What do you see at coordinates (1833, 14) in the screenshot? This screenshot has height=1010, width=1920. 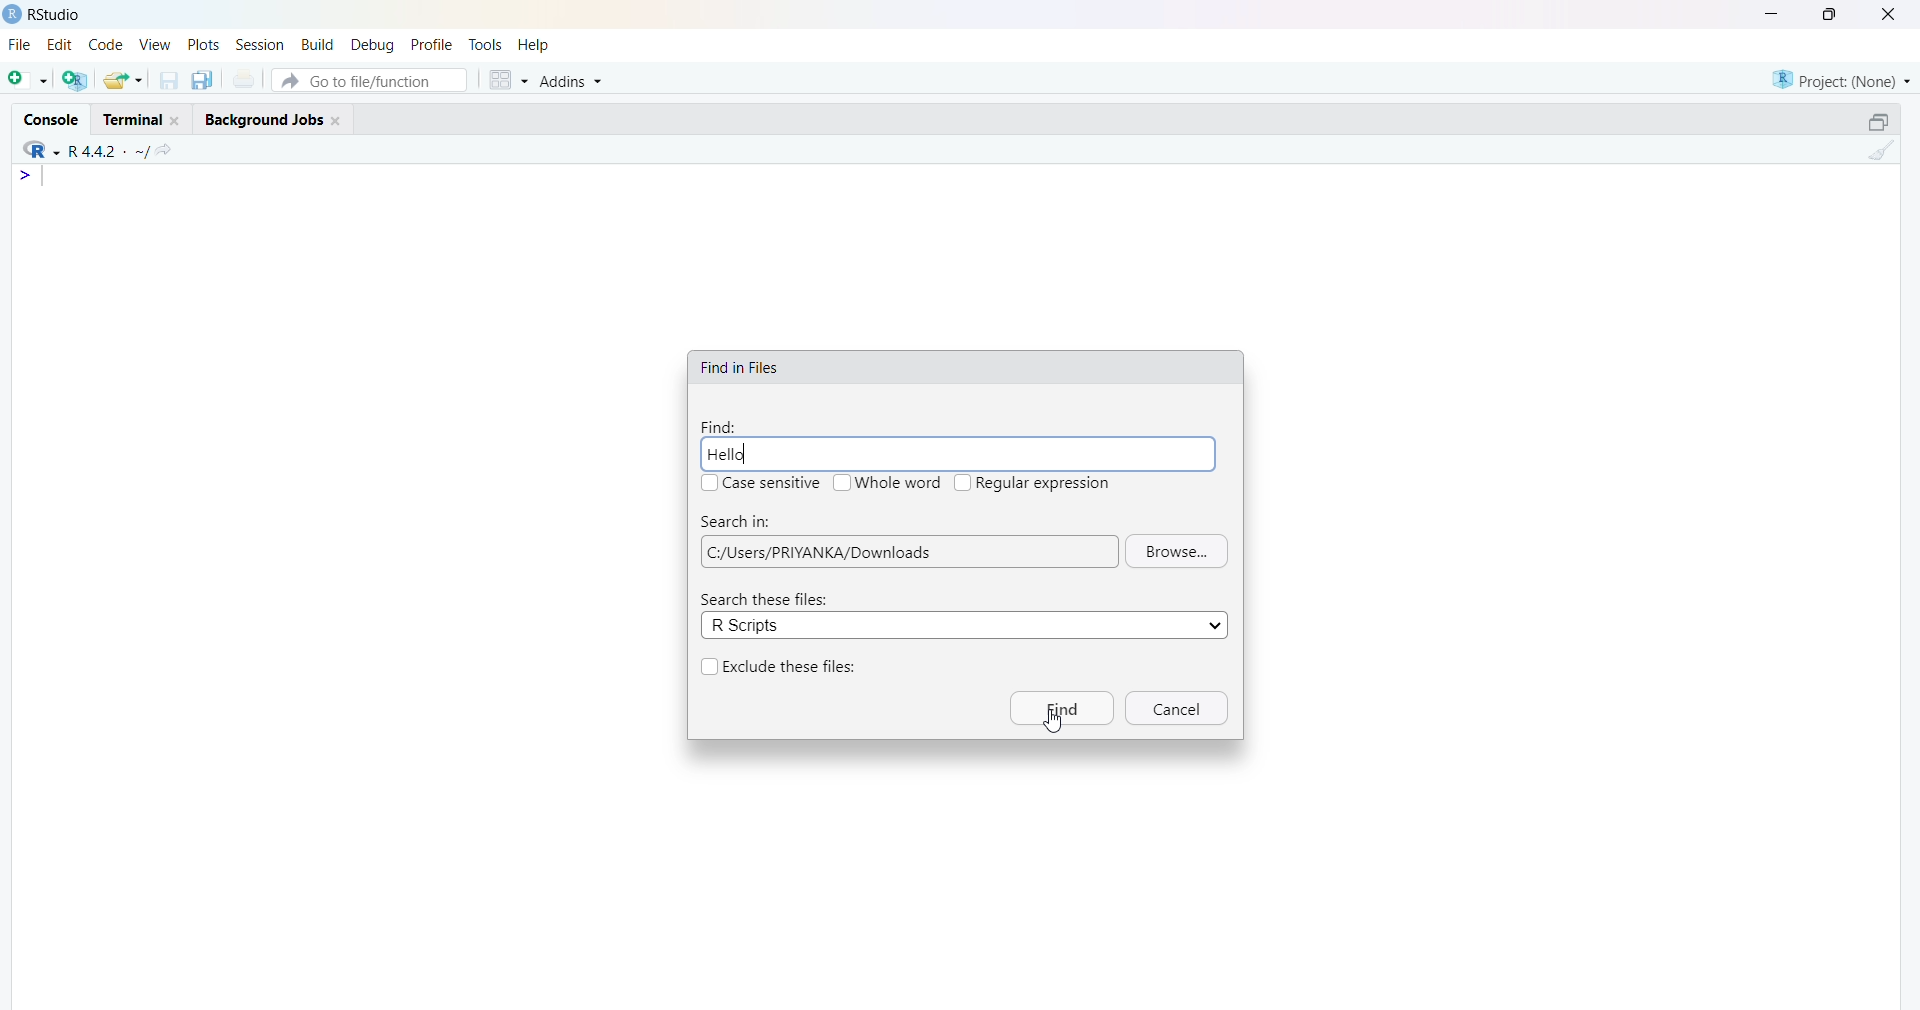 I see `maximise` at bounding box center [1833, 14].